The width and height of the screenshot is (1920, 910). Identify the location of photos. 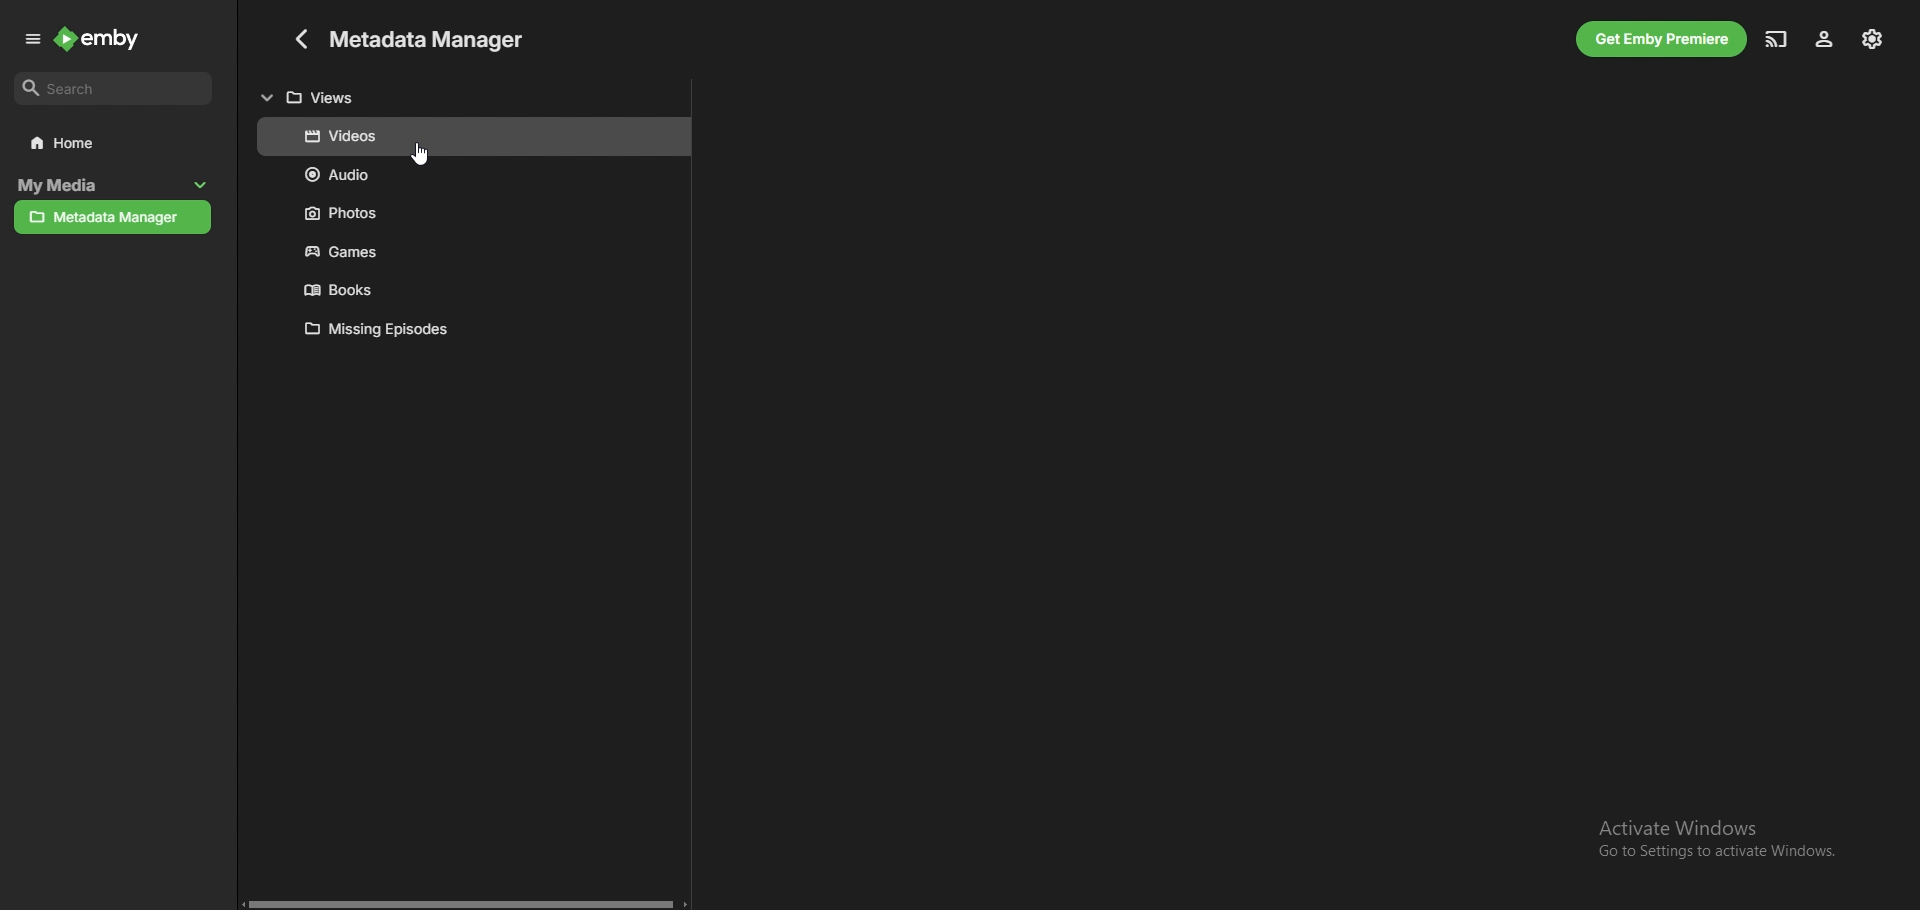
(472, 211).